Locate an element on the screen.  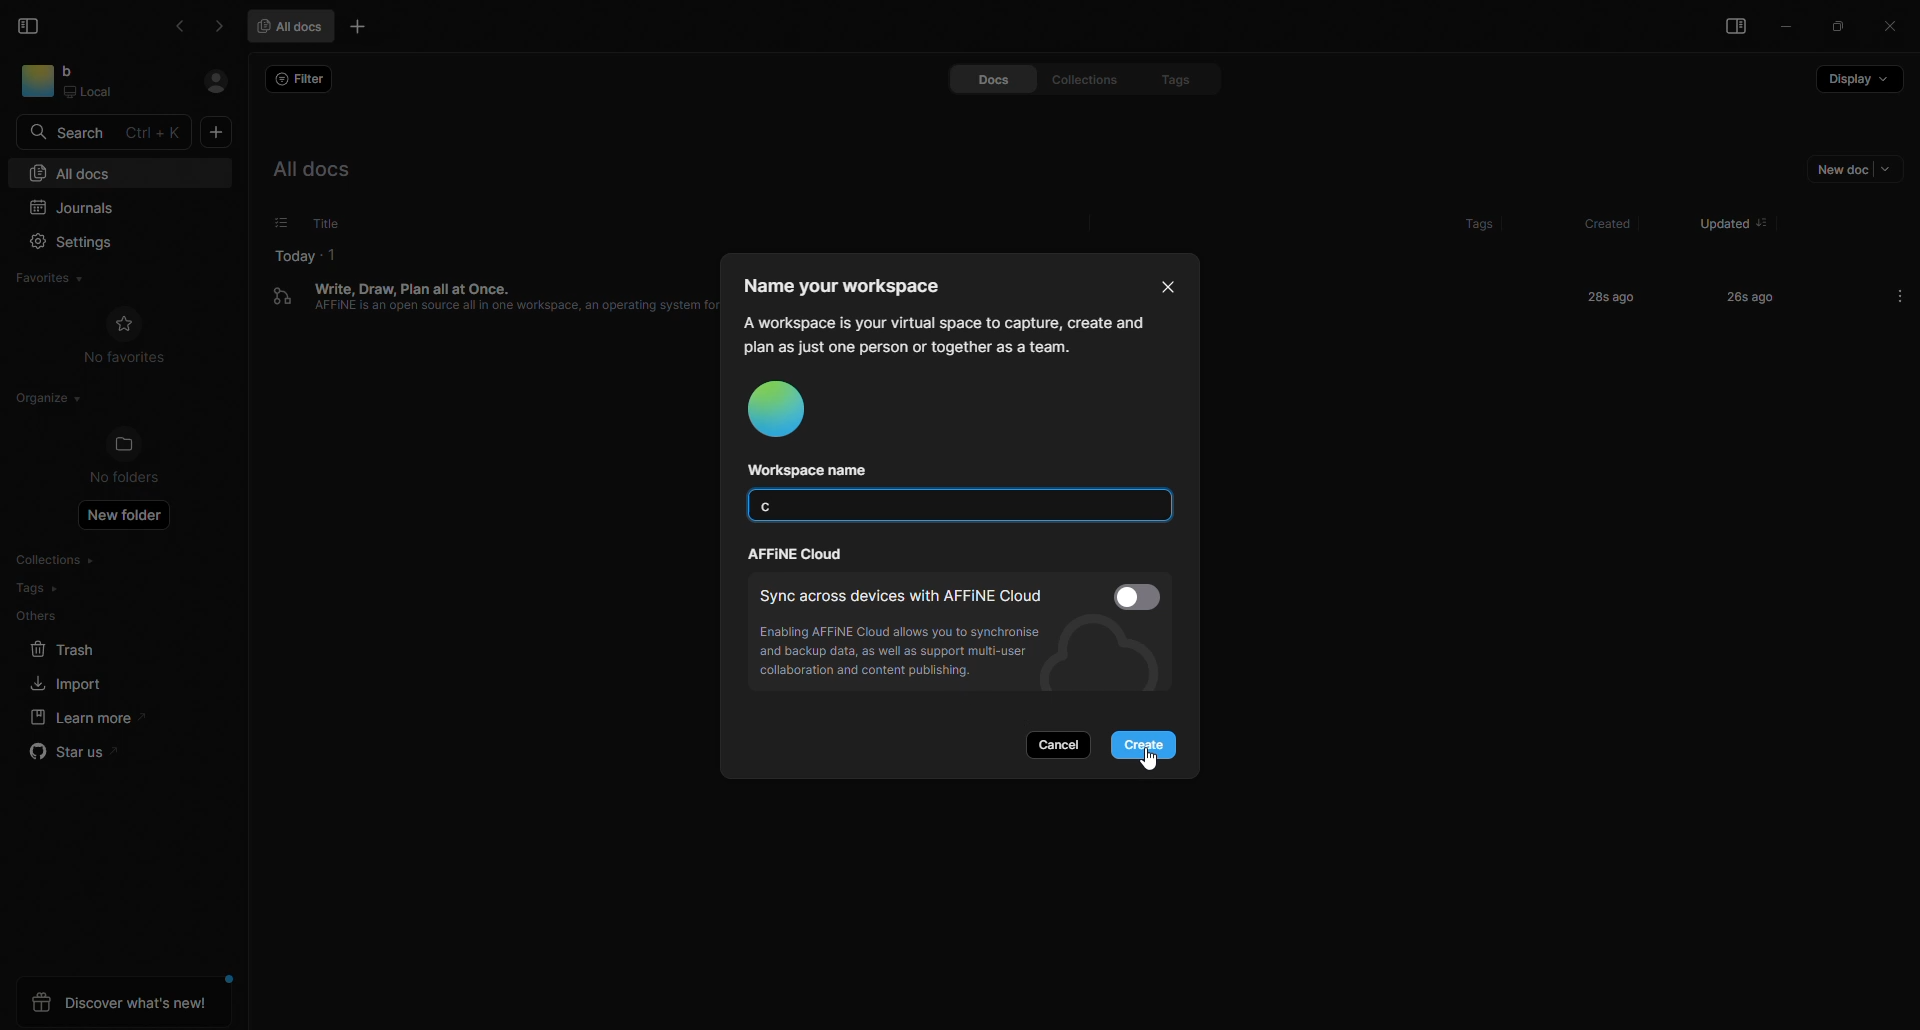
others is located at coordinates (38, 616).